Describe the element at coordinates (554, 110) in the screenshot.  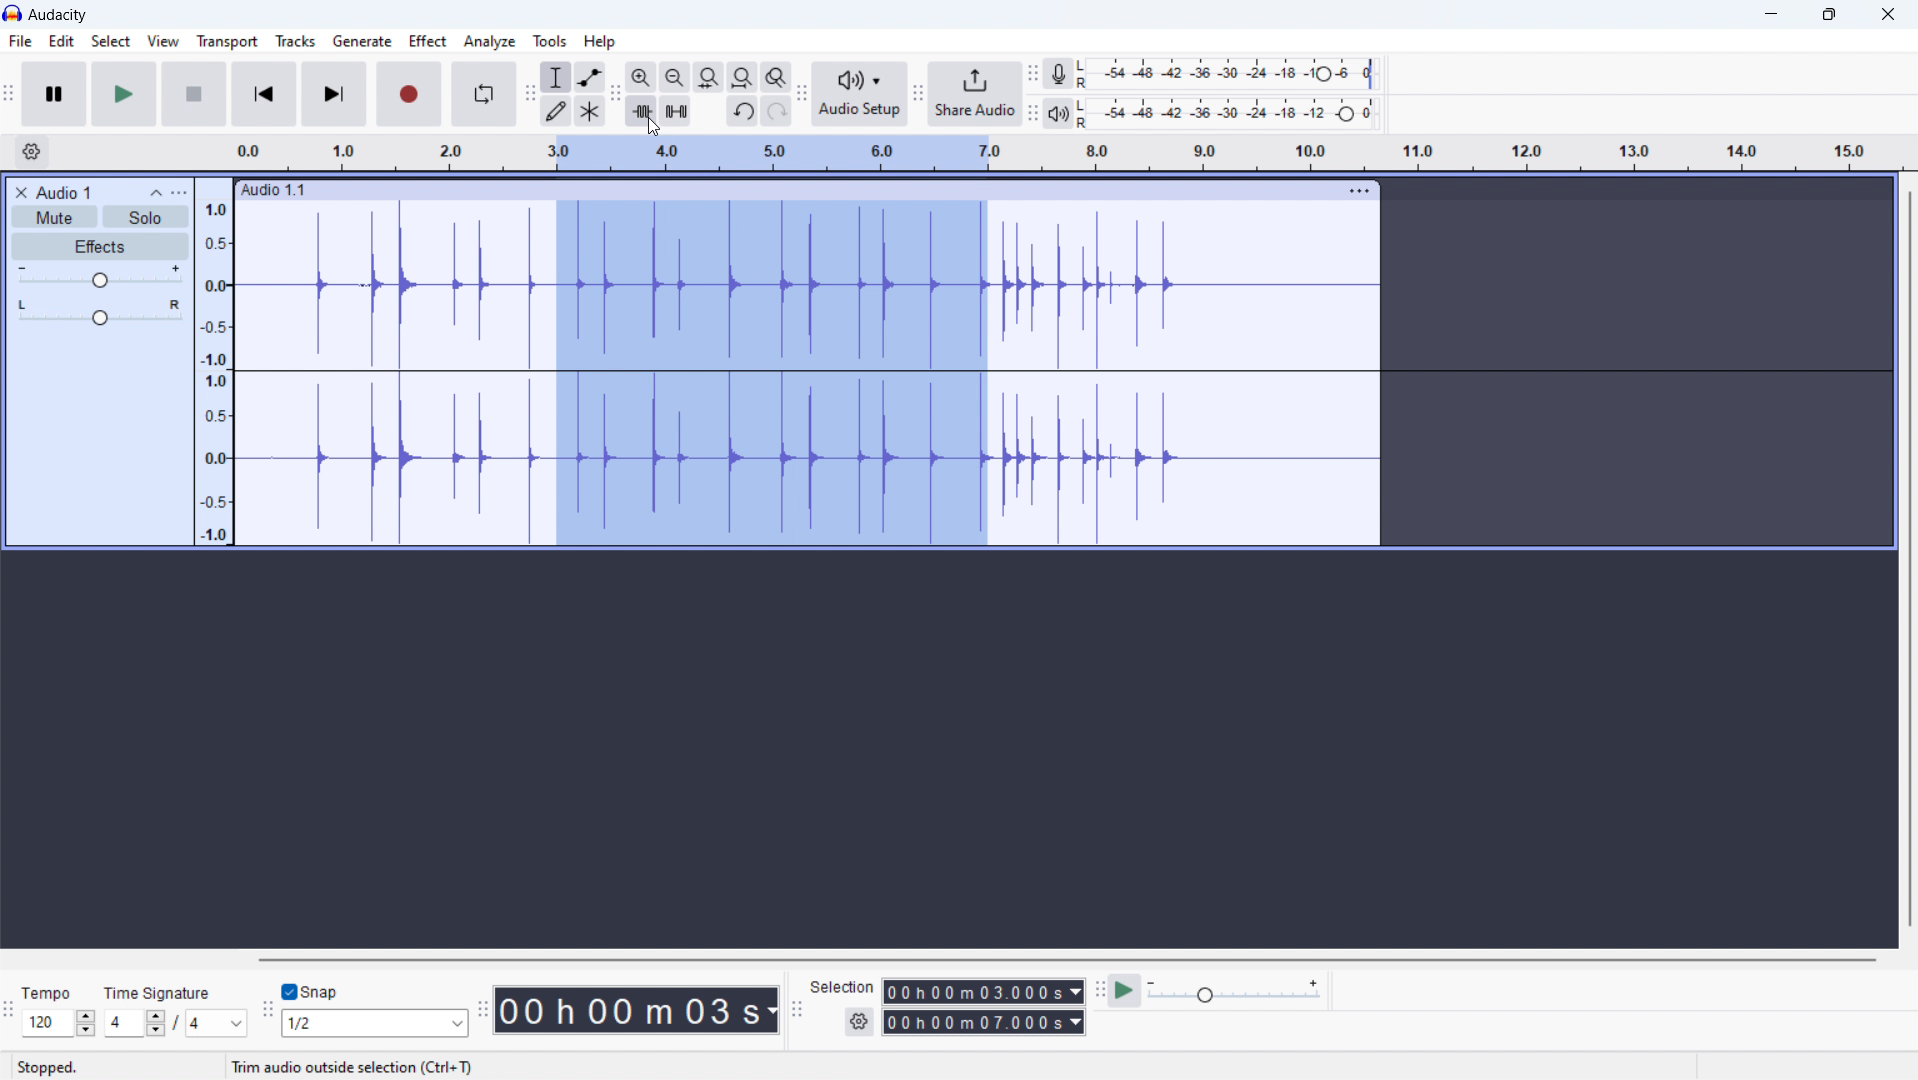
I see `draw tool` at that location.